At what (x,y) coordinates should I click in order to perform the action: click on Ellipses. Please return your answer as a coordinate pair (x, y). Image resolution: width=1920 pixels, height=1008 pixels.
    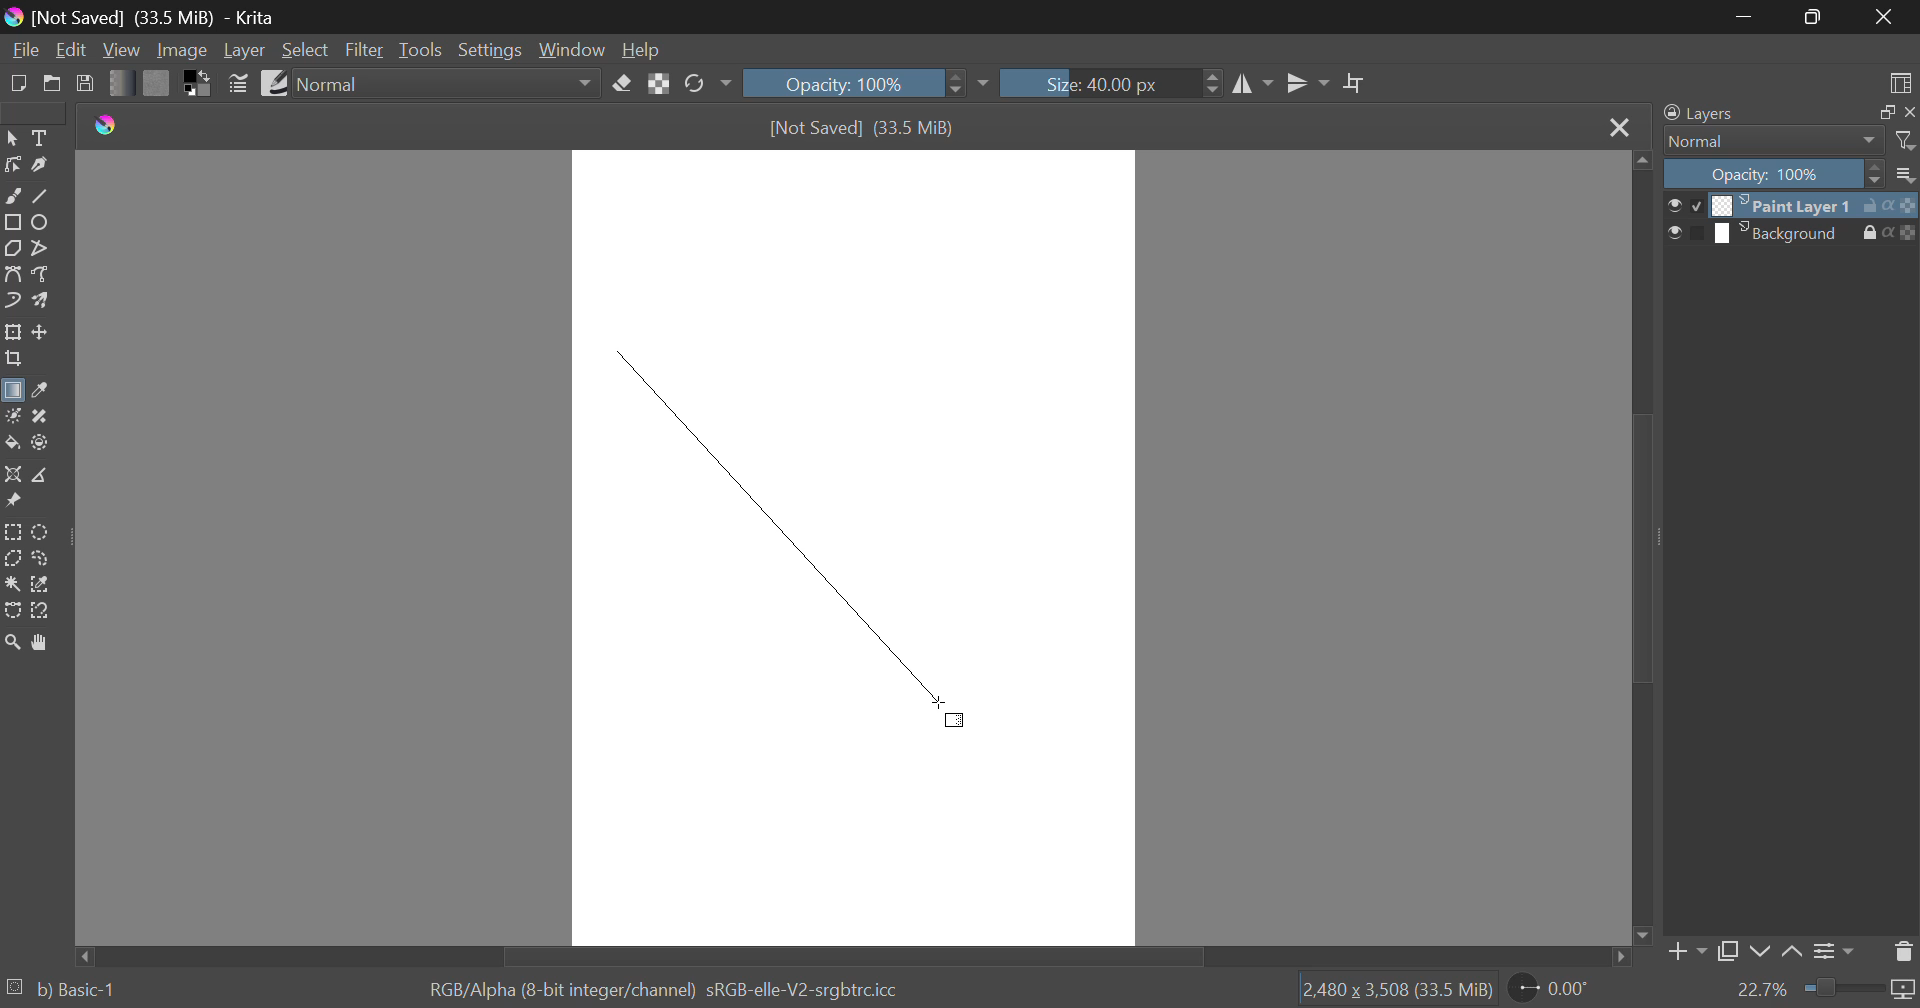
    Looking at the image, I should click on (41, 222).